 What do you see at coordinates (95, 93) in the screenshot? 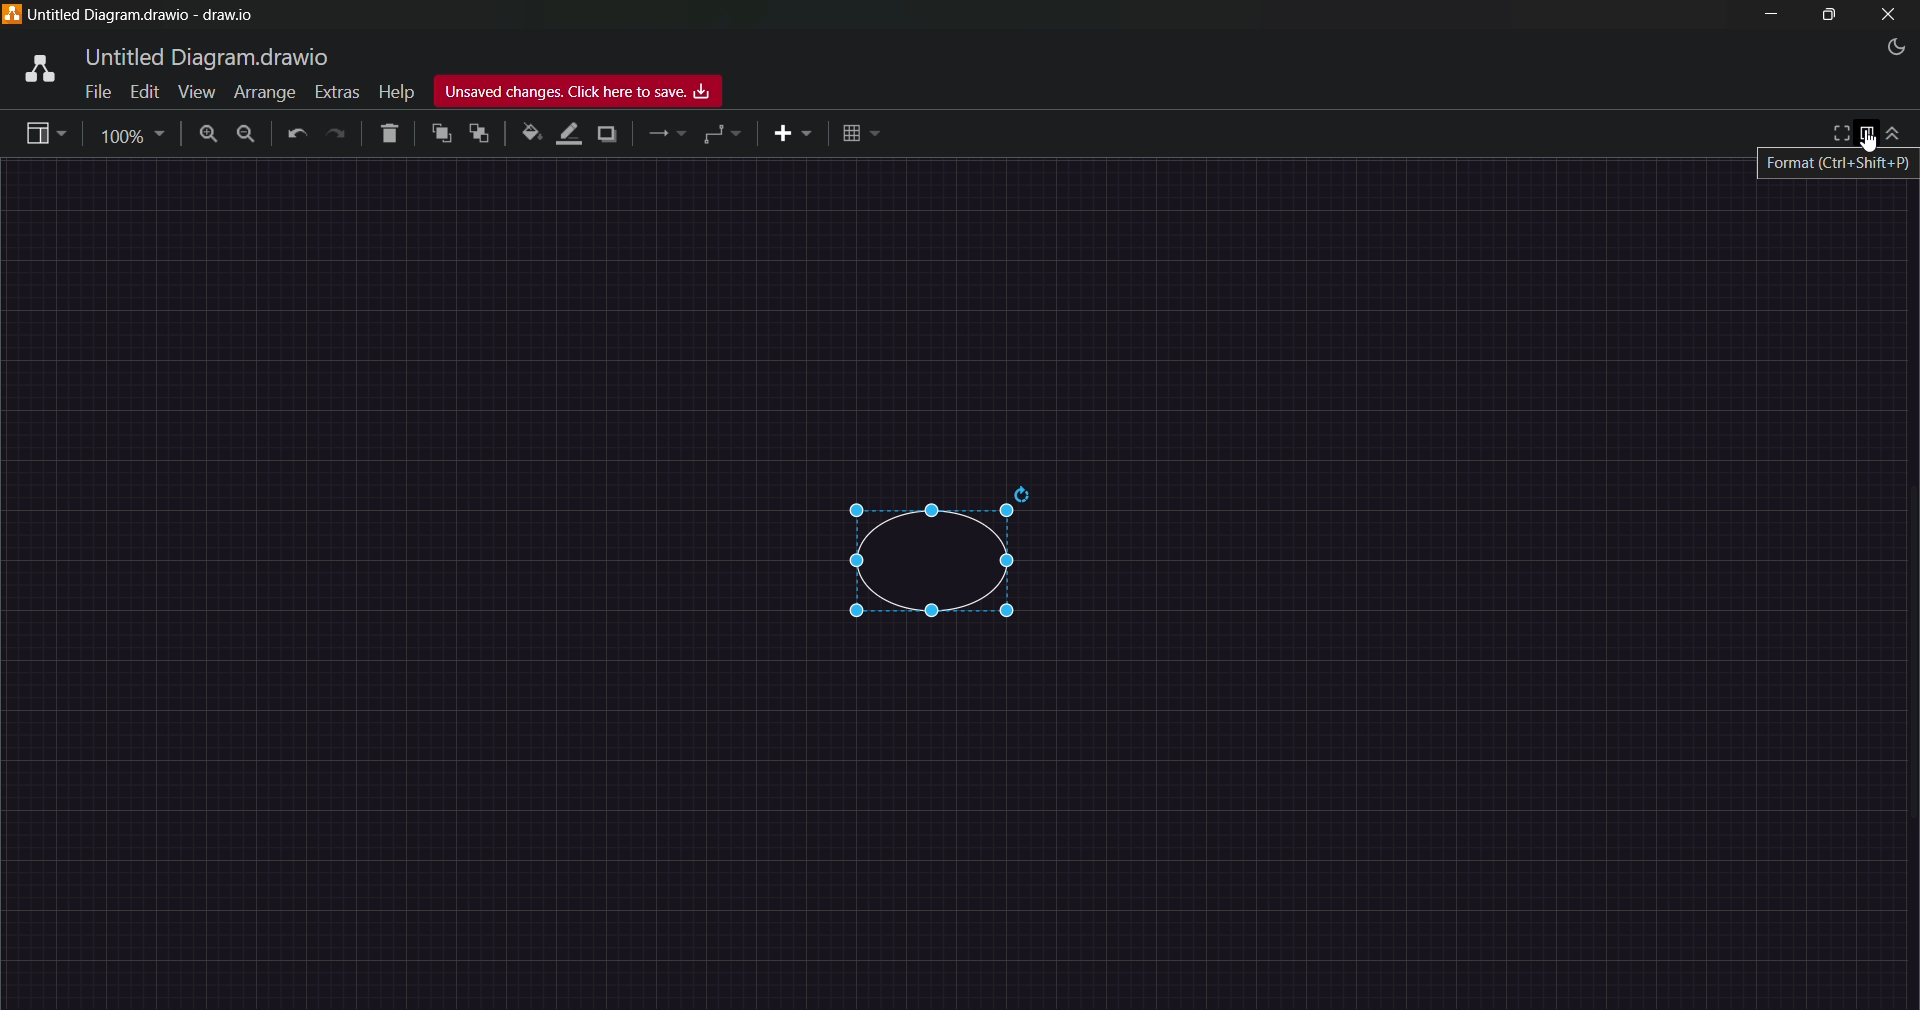
I see `file` at bounding box center [95, 93].